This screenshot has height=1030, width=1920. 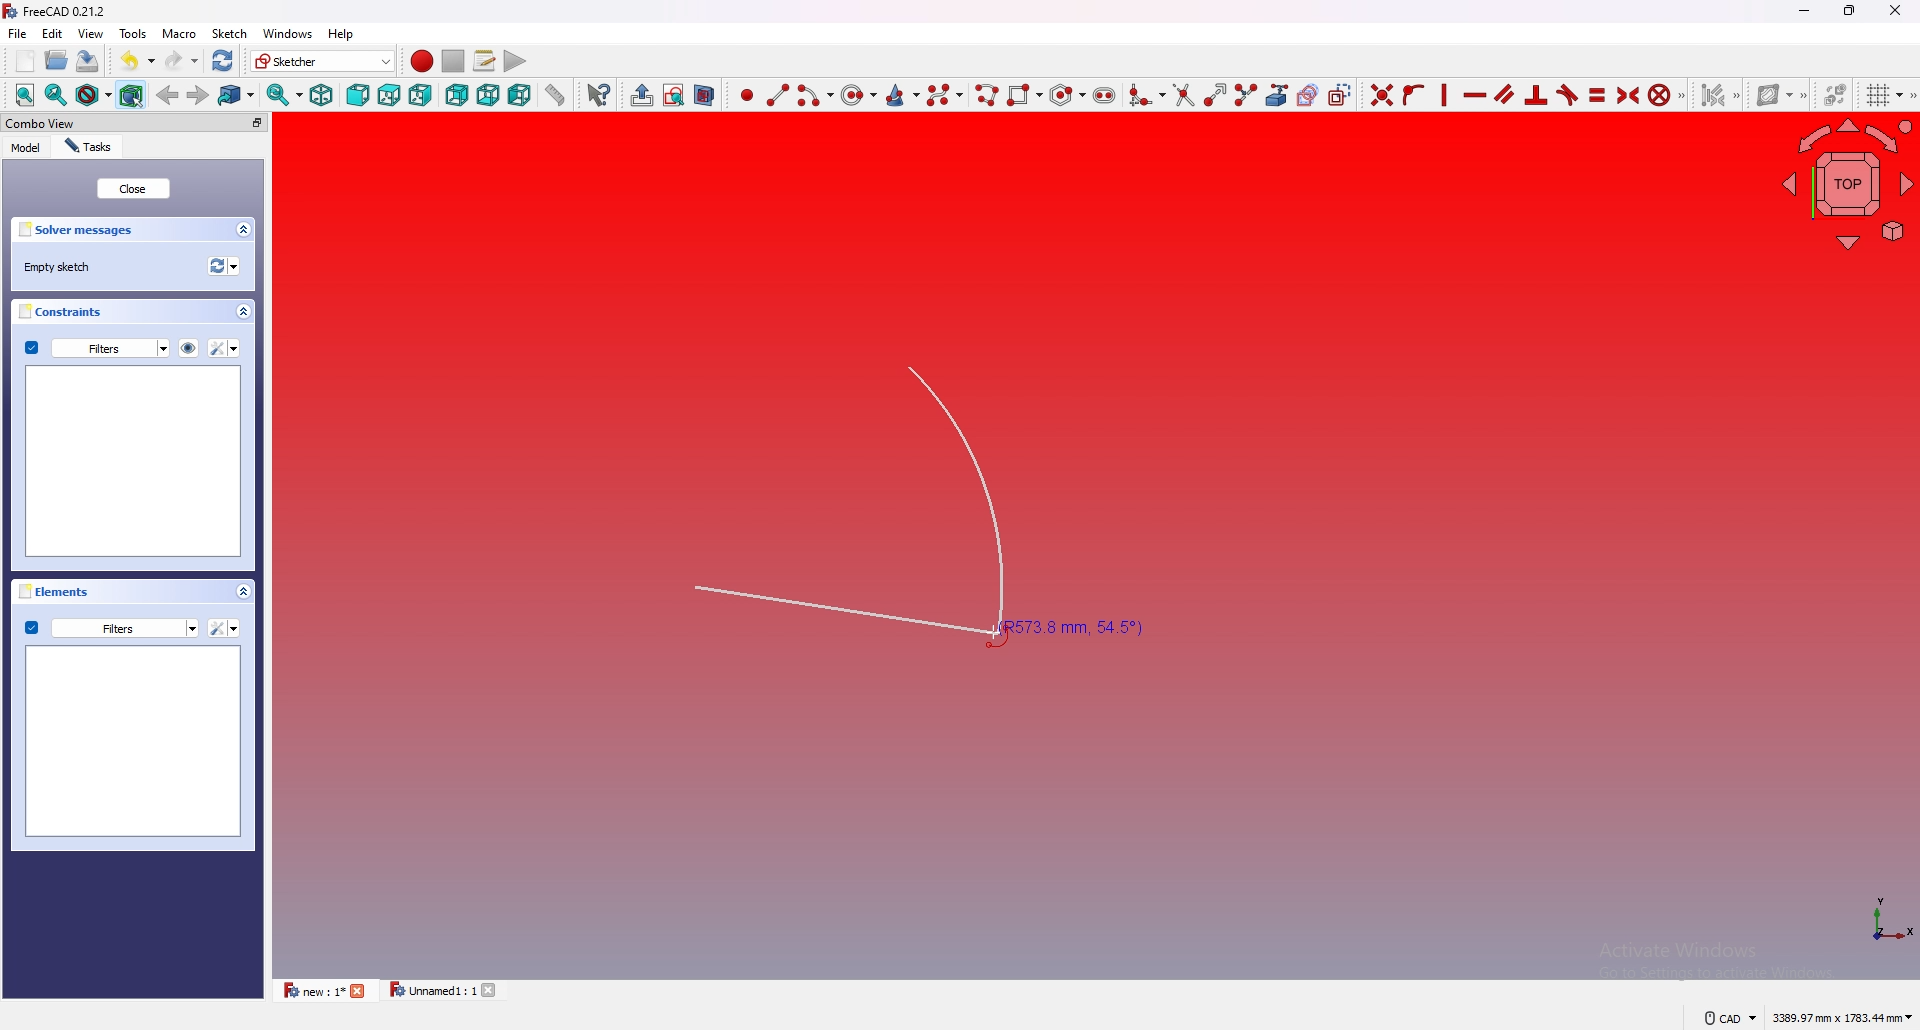 I want to click on create conic, so click(x=901, y=94).